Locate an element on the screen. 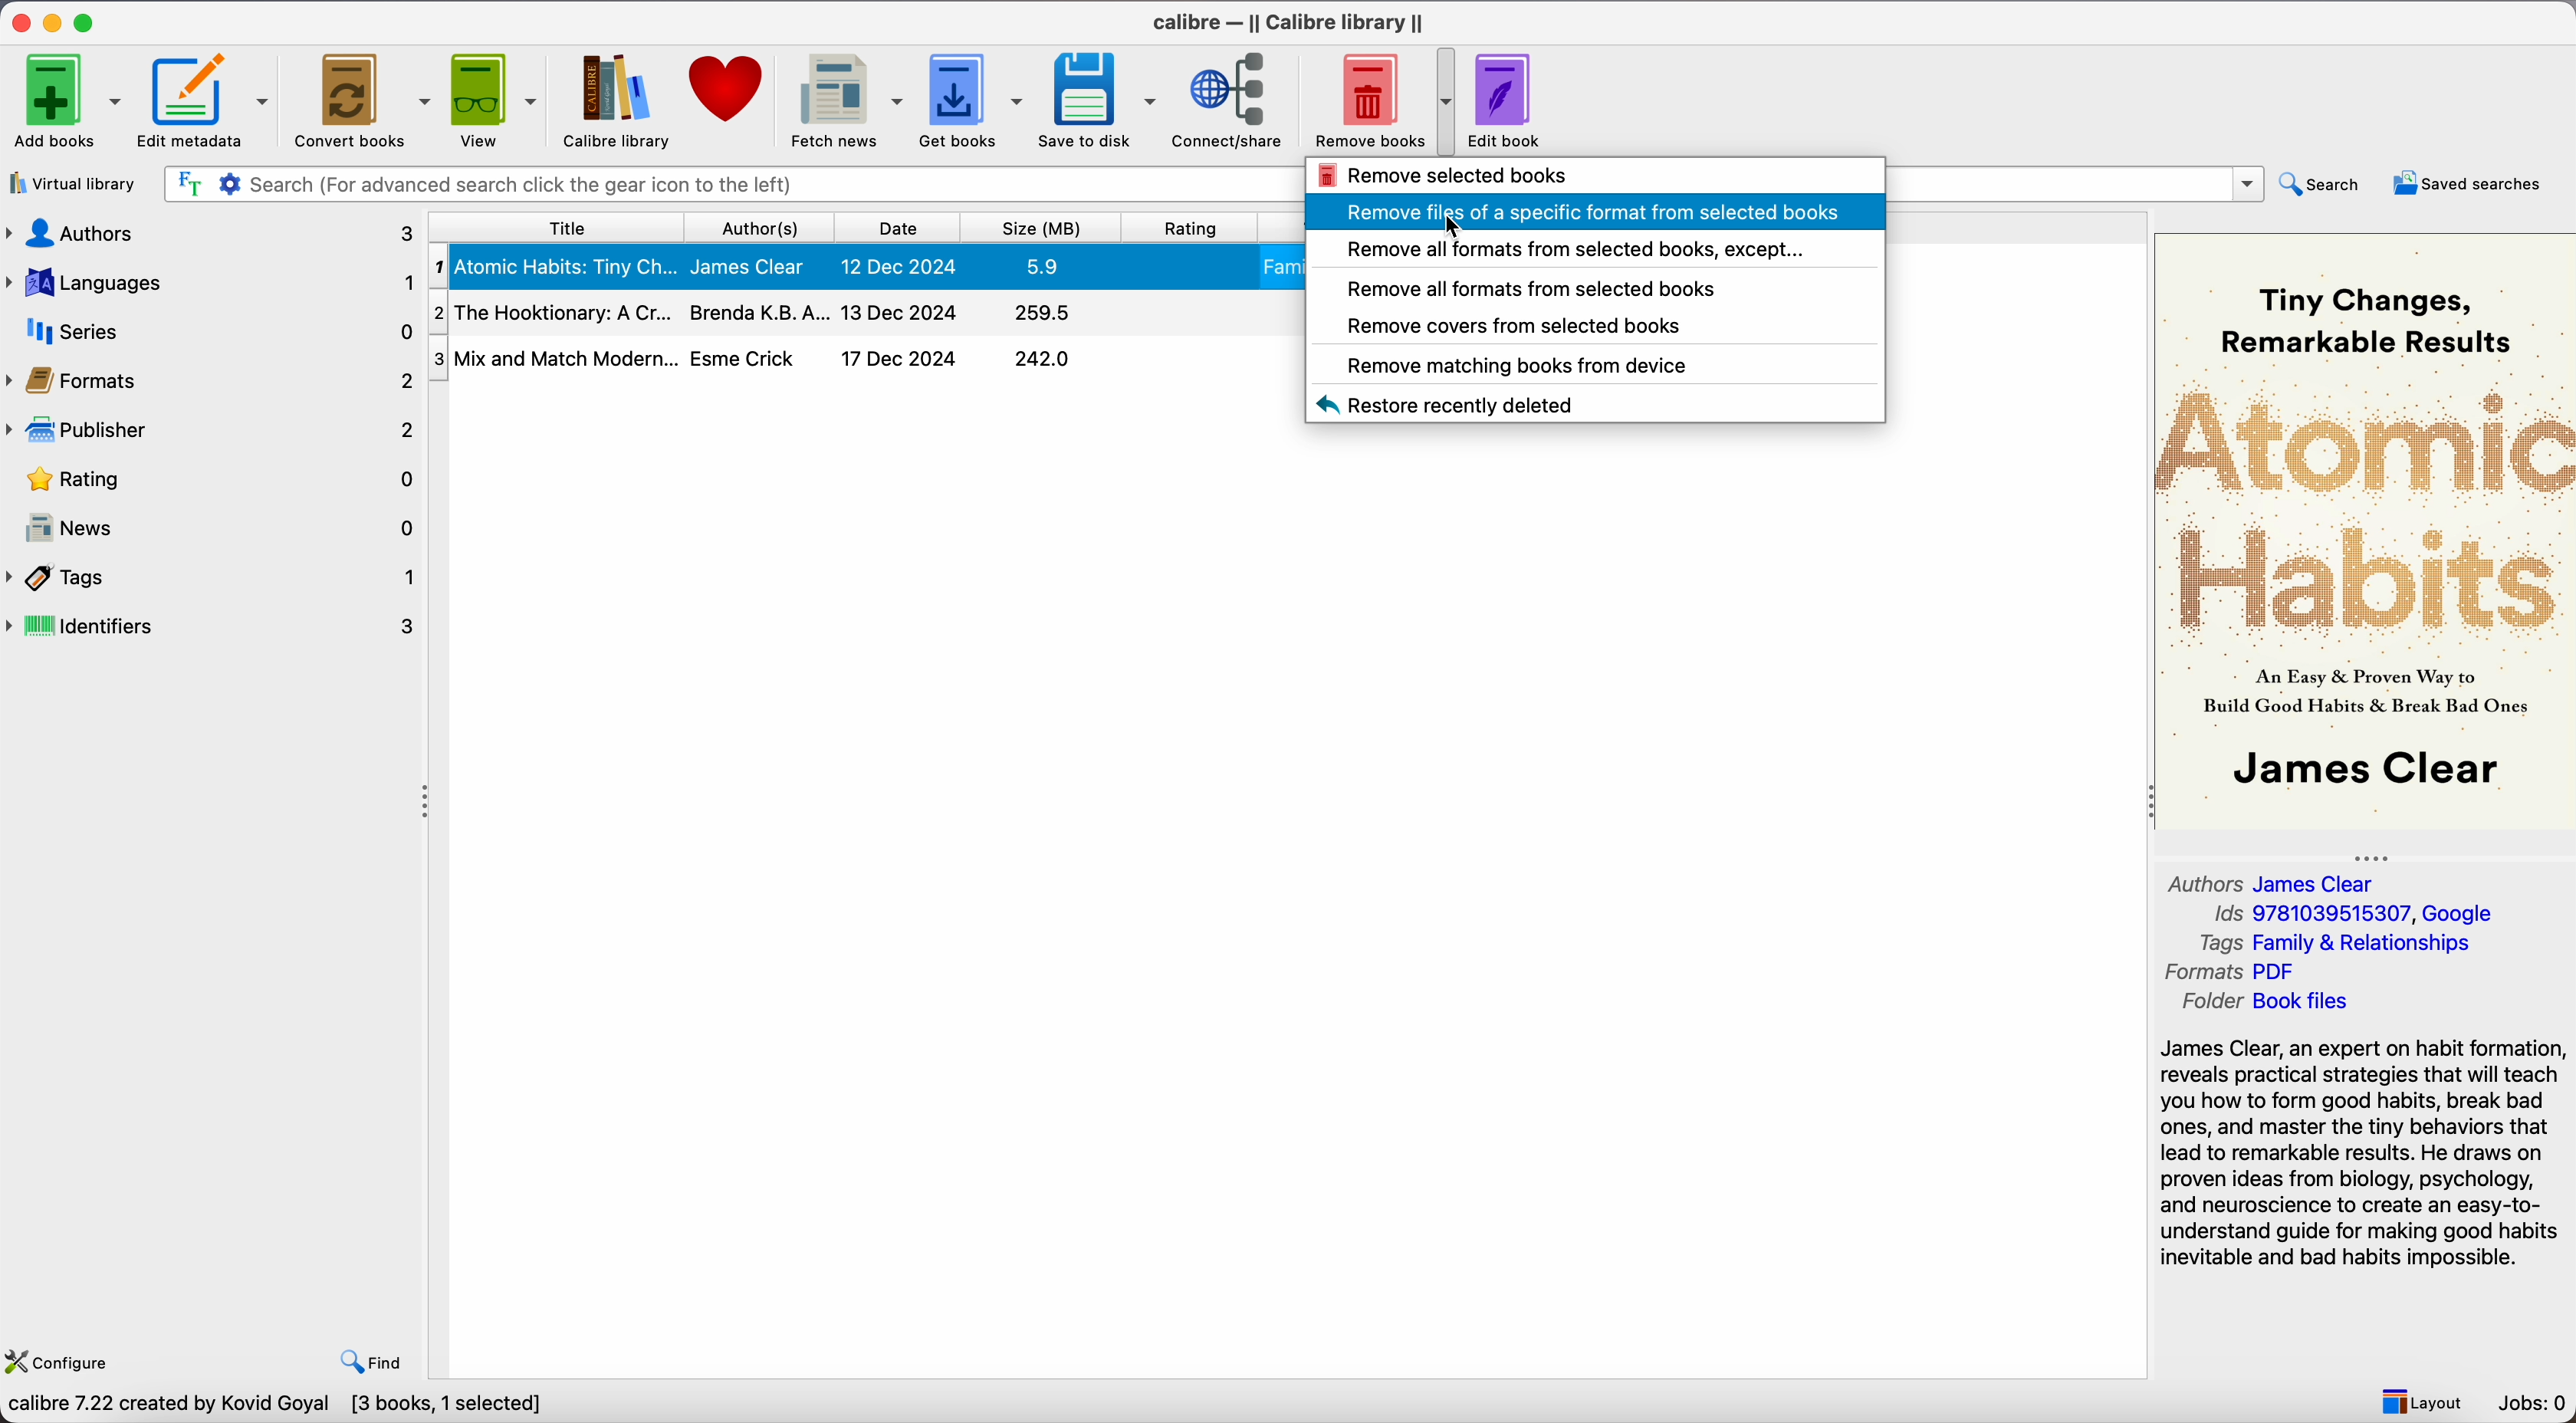 The image size is (2576, 1423). 17 Dec 2024 is located at coordinates (902, 359).